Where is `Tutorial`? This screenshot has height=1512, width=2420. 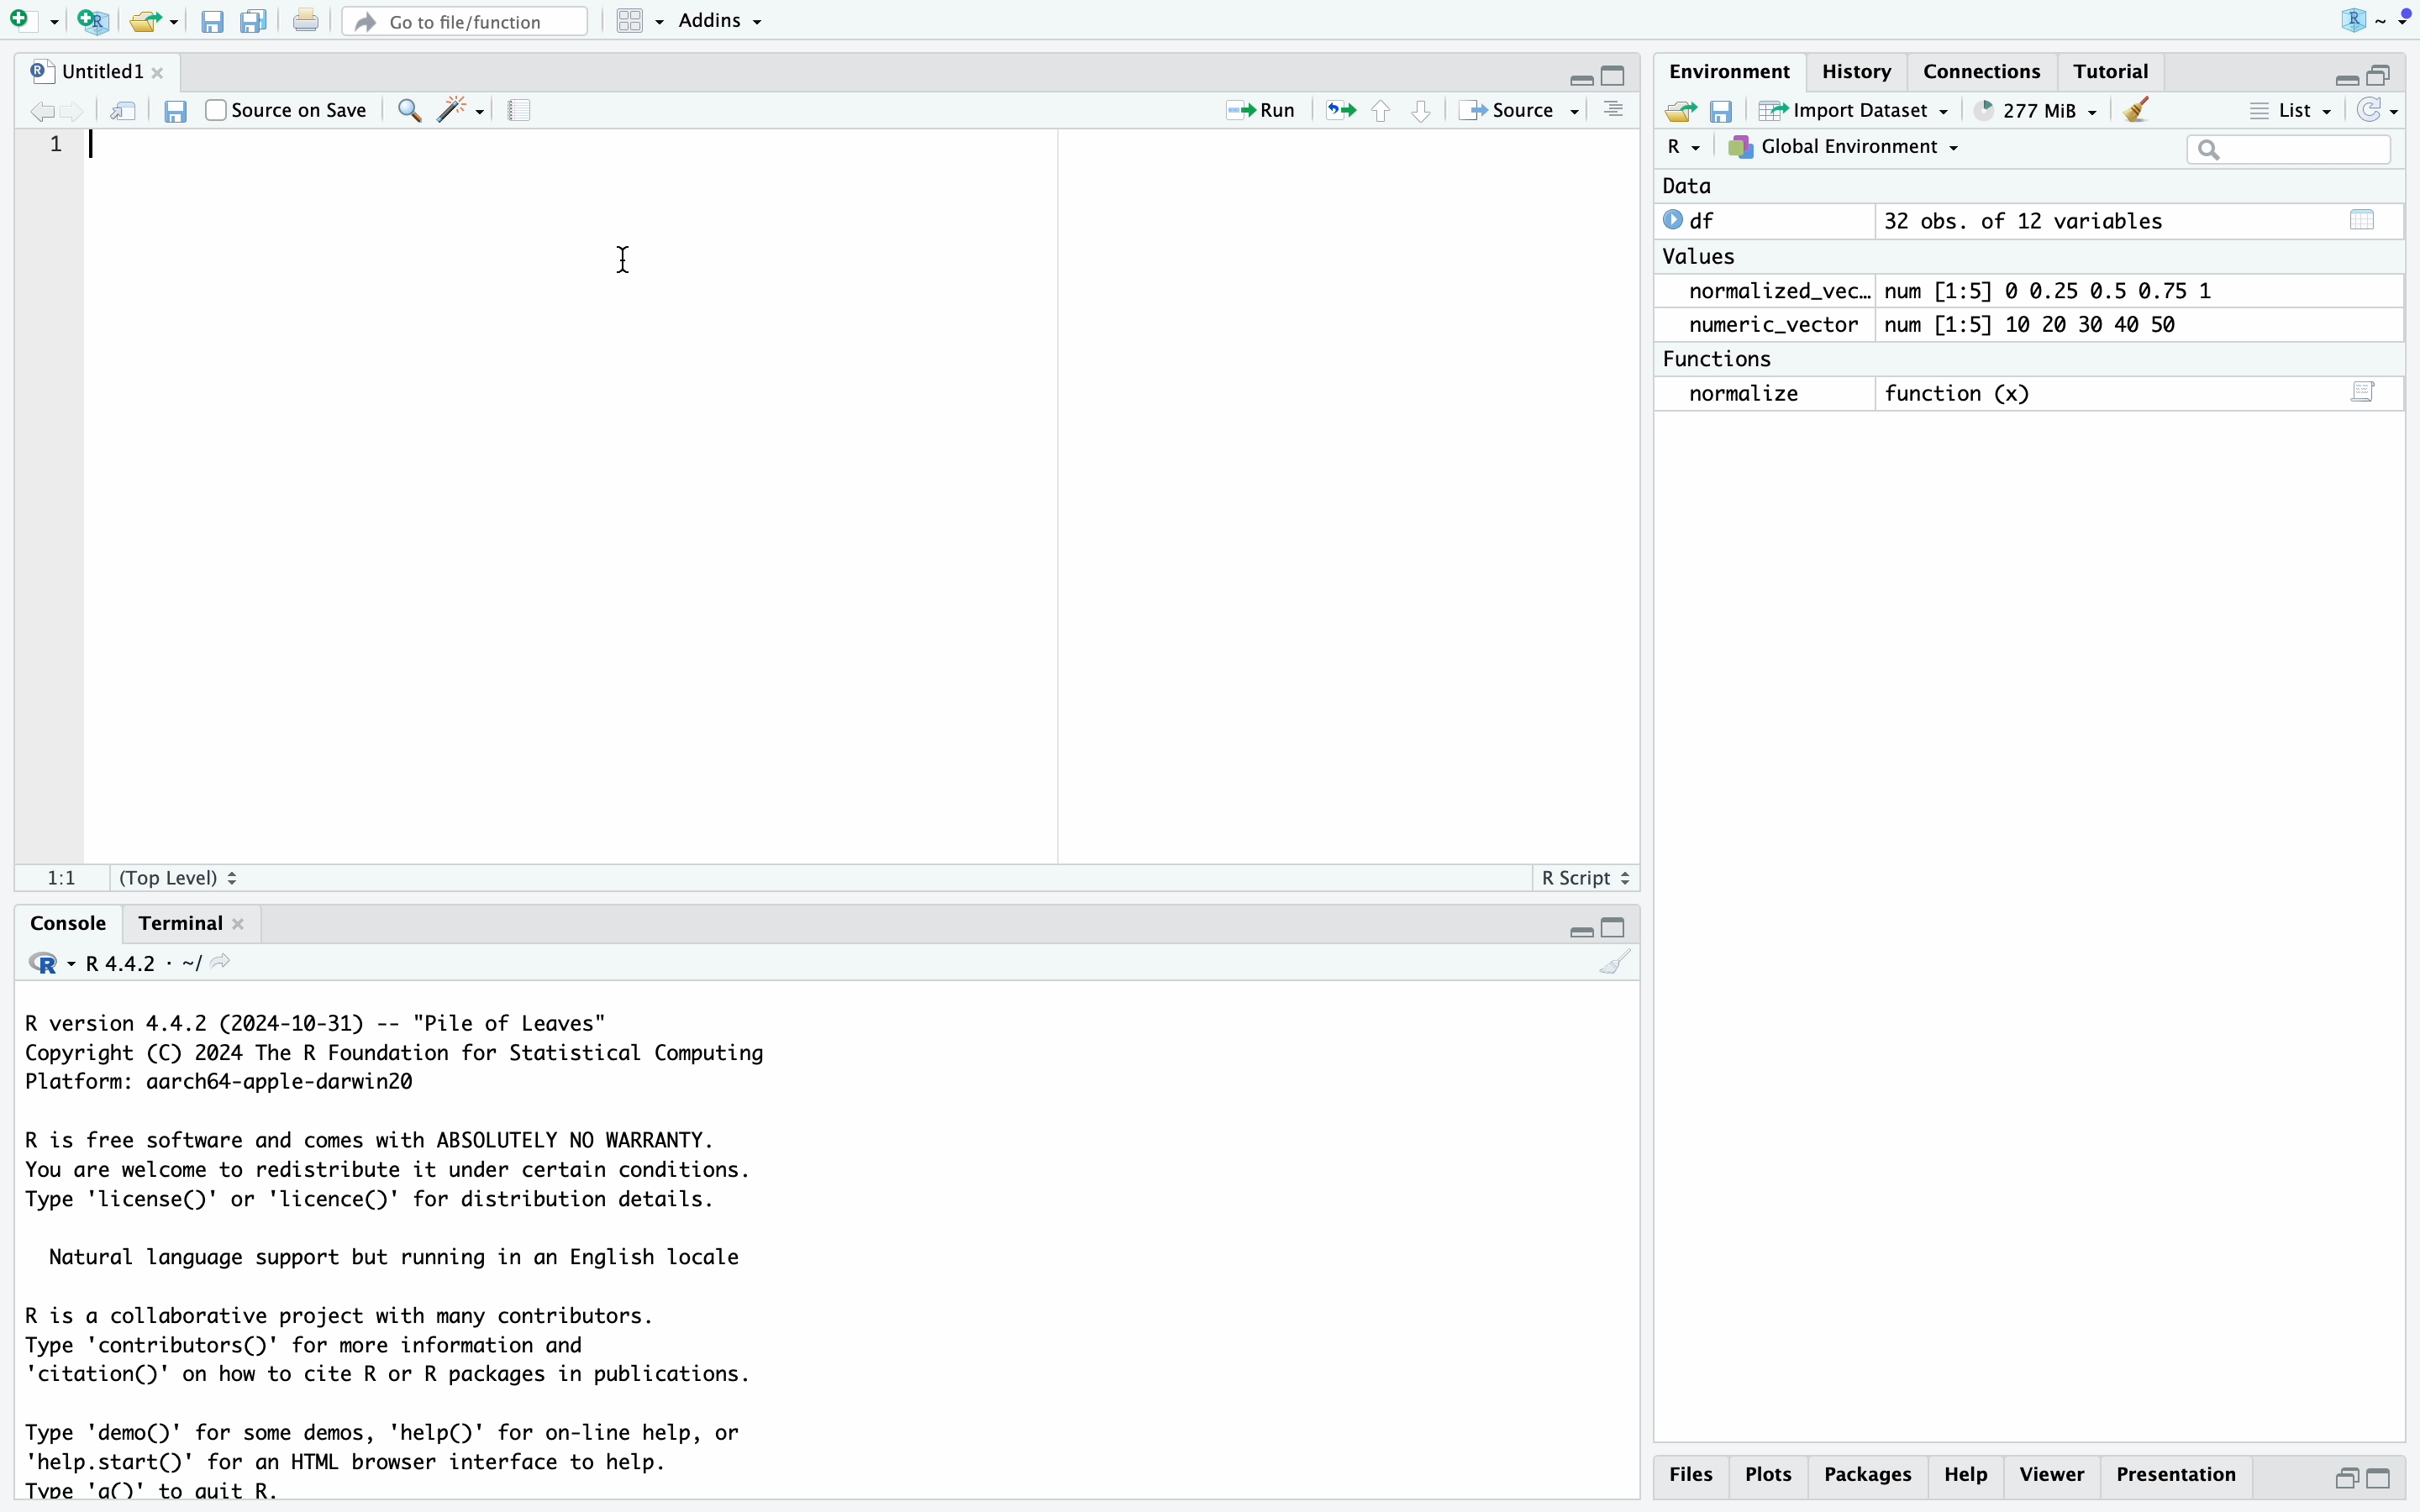
Tutorial is located at coordinates (2116, 71).